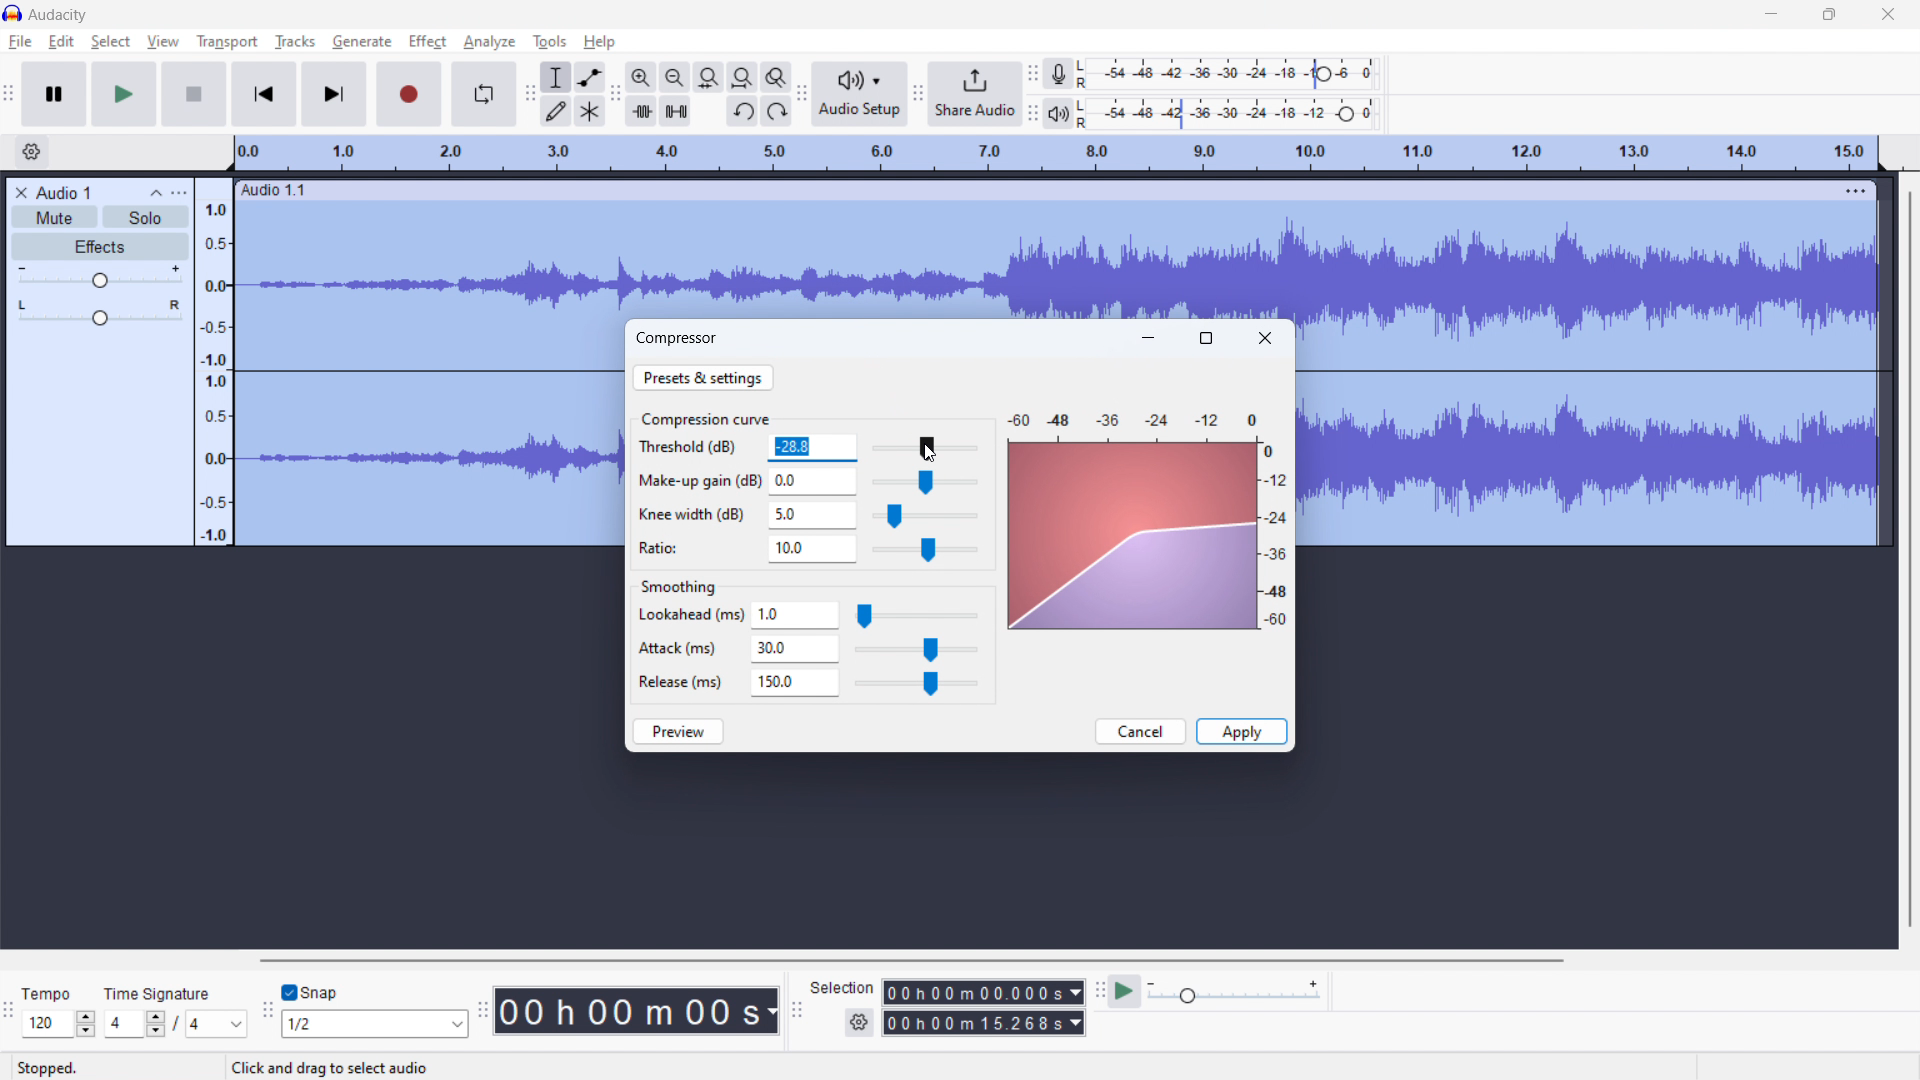 This screenshot has height=1080, width=1920. Describe the element at coordinates (934, 453) in the screenshot. I see `cursor` at that location.